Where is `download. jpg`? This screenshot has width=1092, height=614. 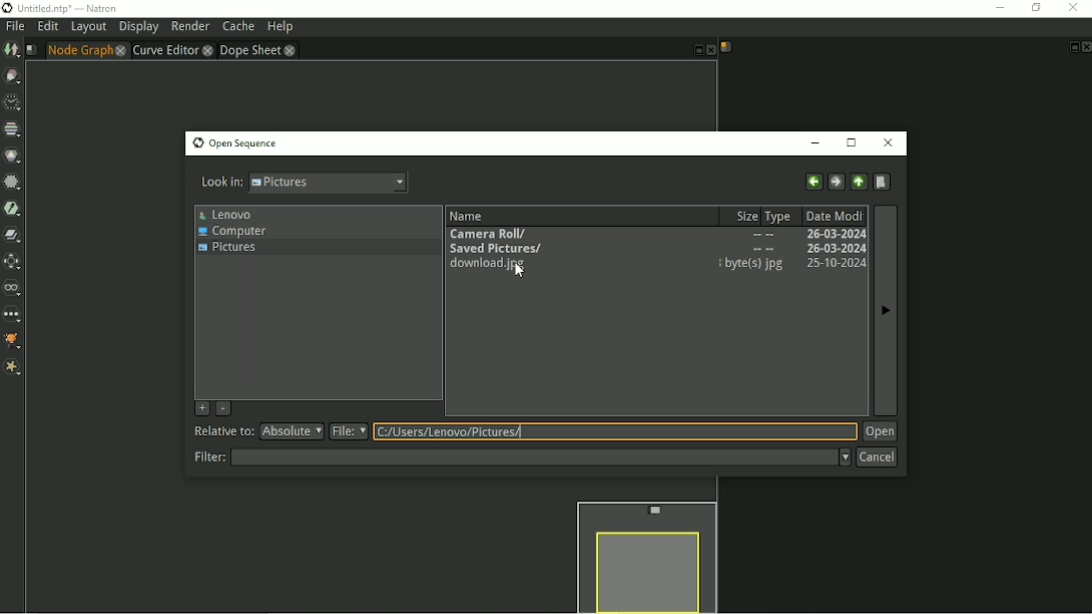
download. jpg is located at coordinates (487, 264).